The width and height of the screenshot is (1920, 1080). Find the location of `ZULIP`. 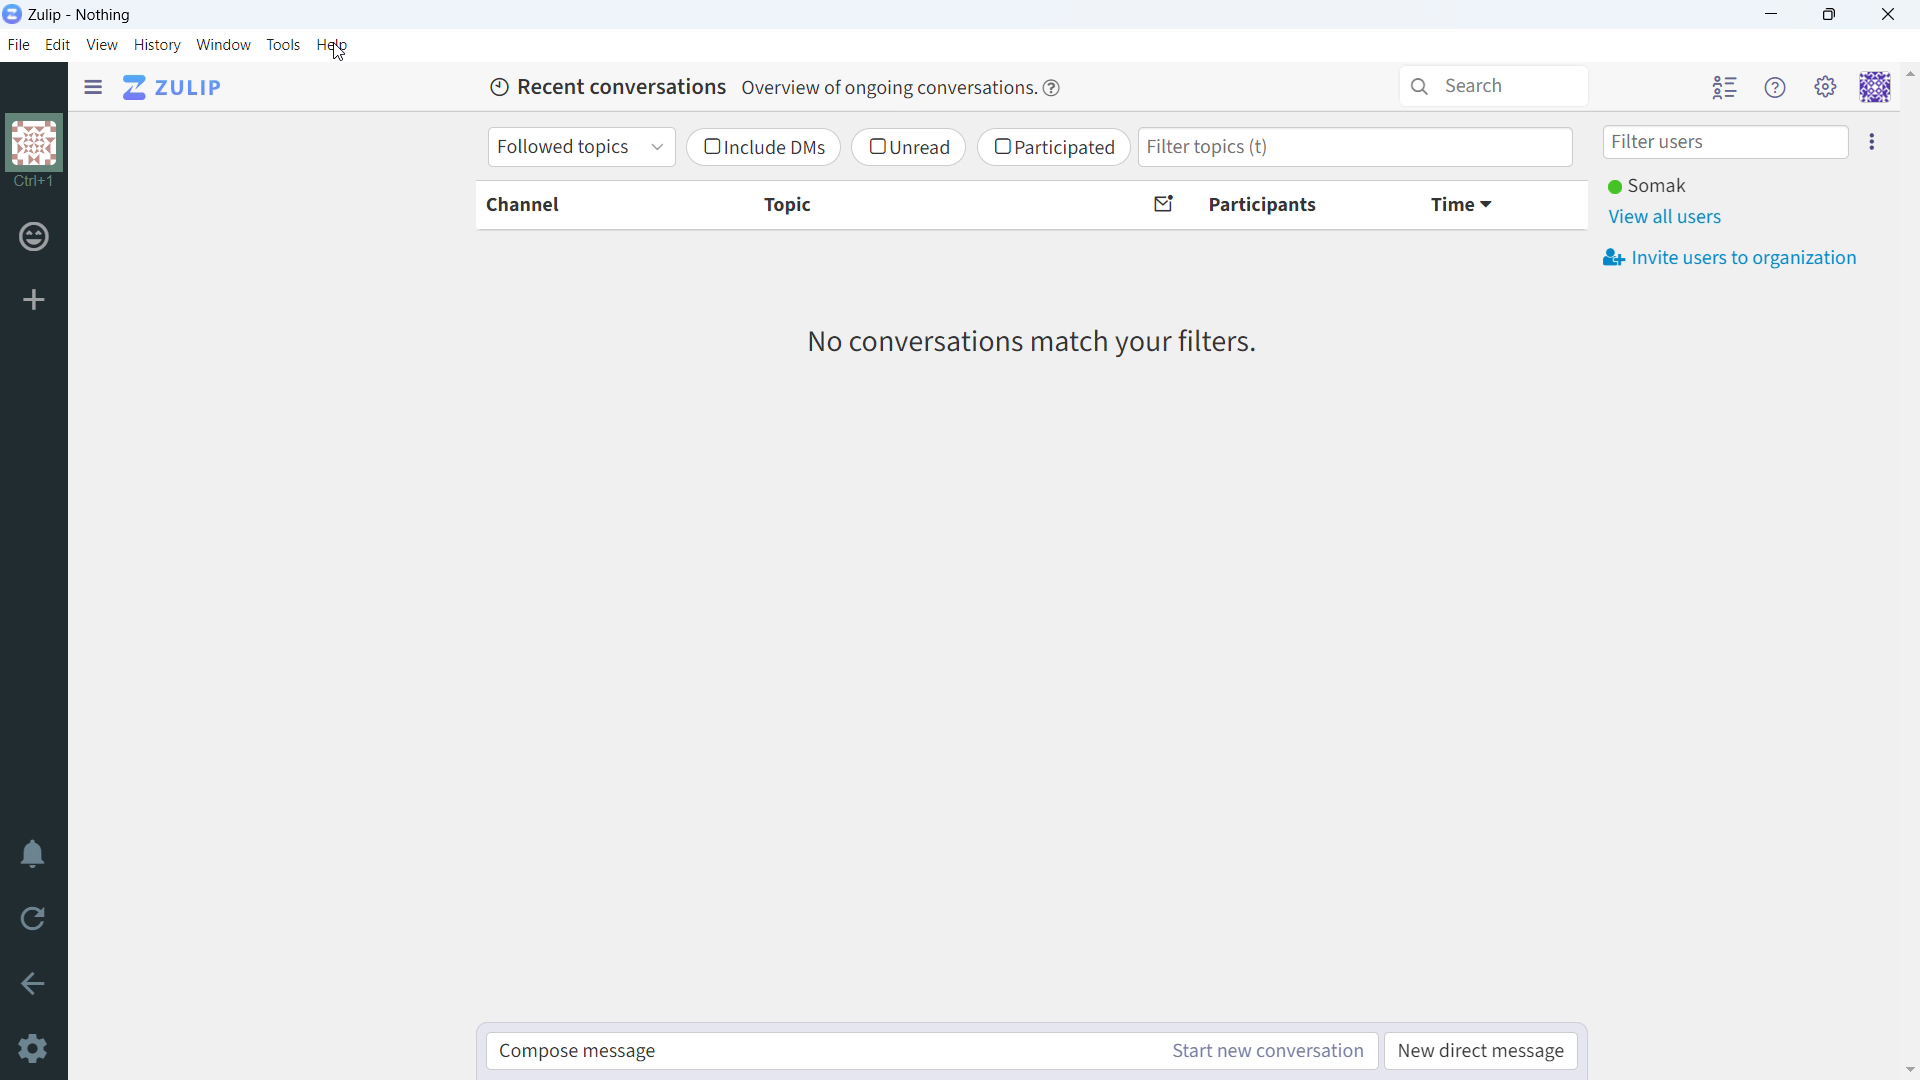

ZULIP is located at coordinates (172, 87).